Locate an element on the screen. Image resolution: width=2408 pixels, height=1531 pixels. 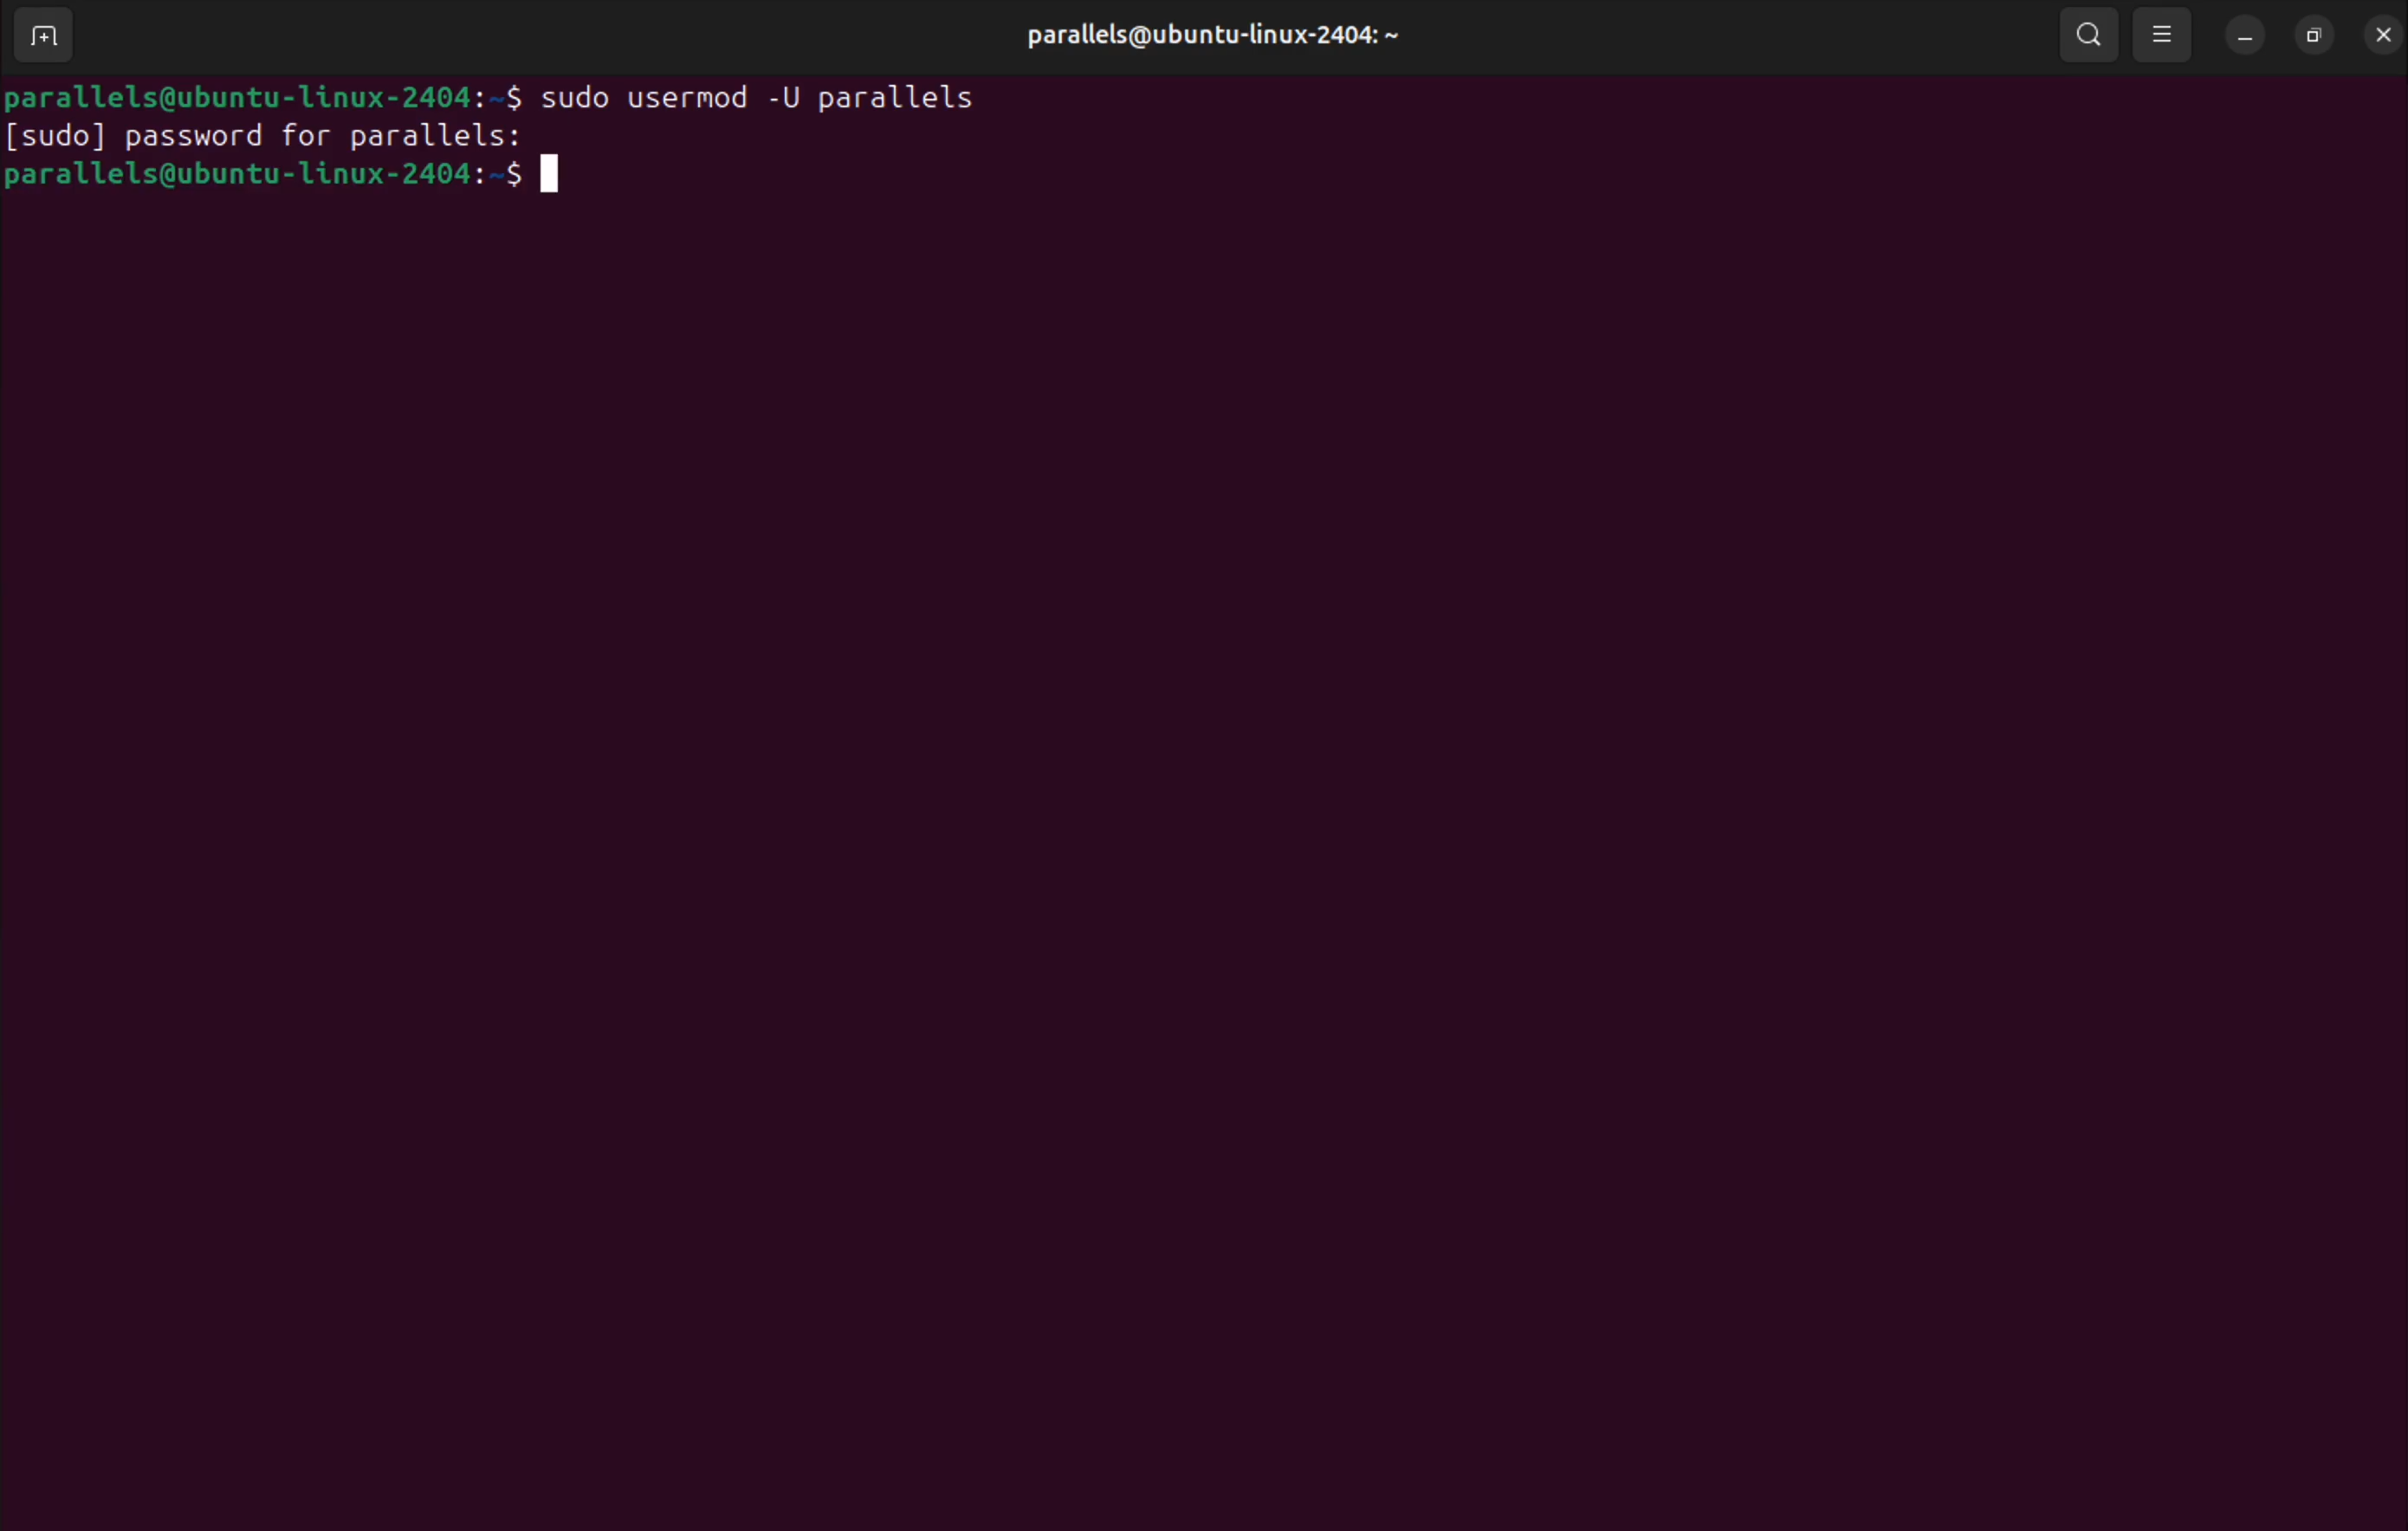
add terminal window is located at coordinates (52, 37).